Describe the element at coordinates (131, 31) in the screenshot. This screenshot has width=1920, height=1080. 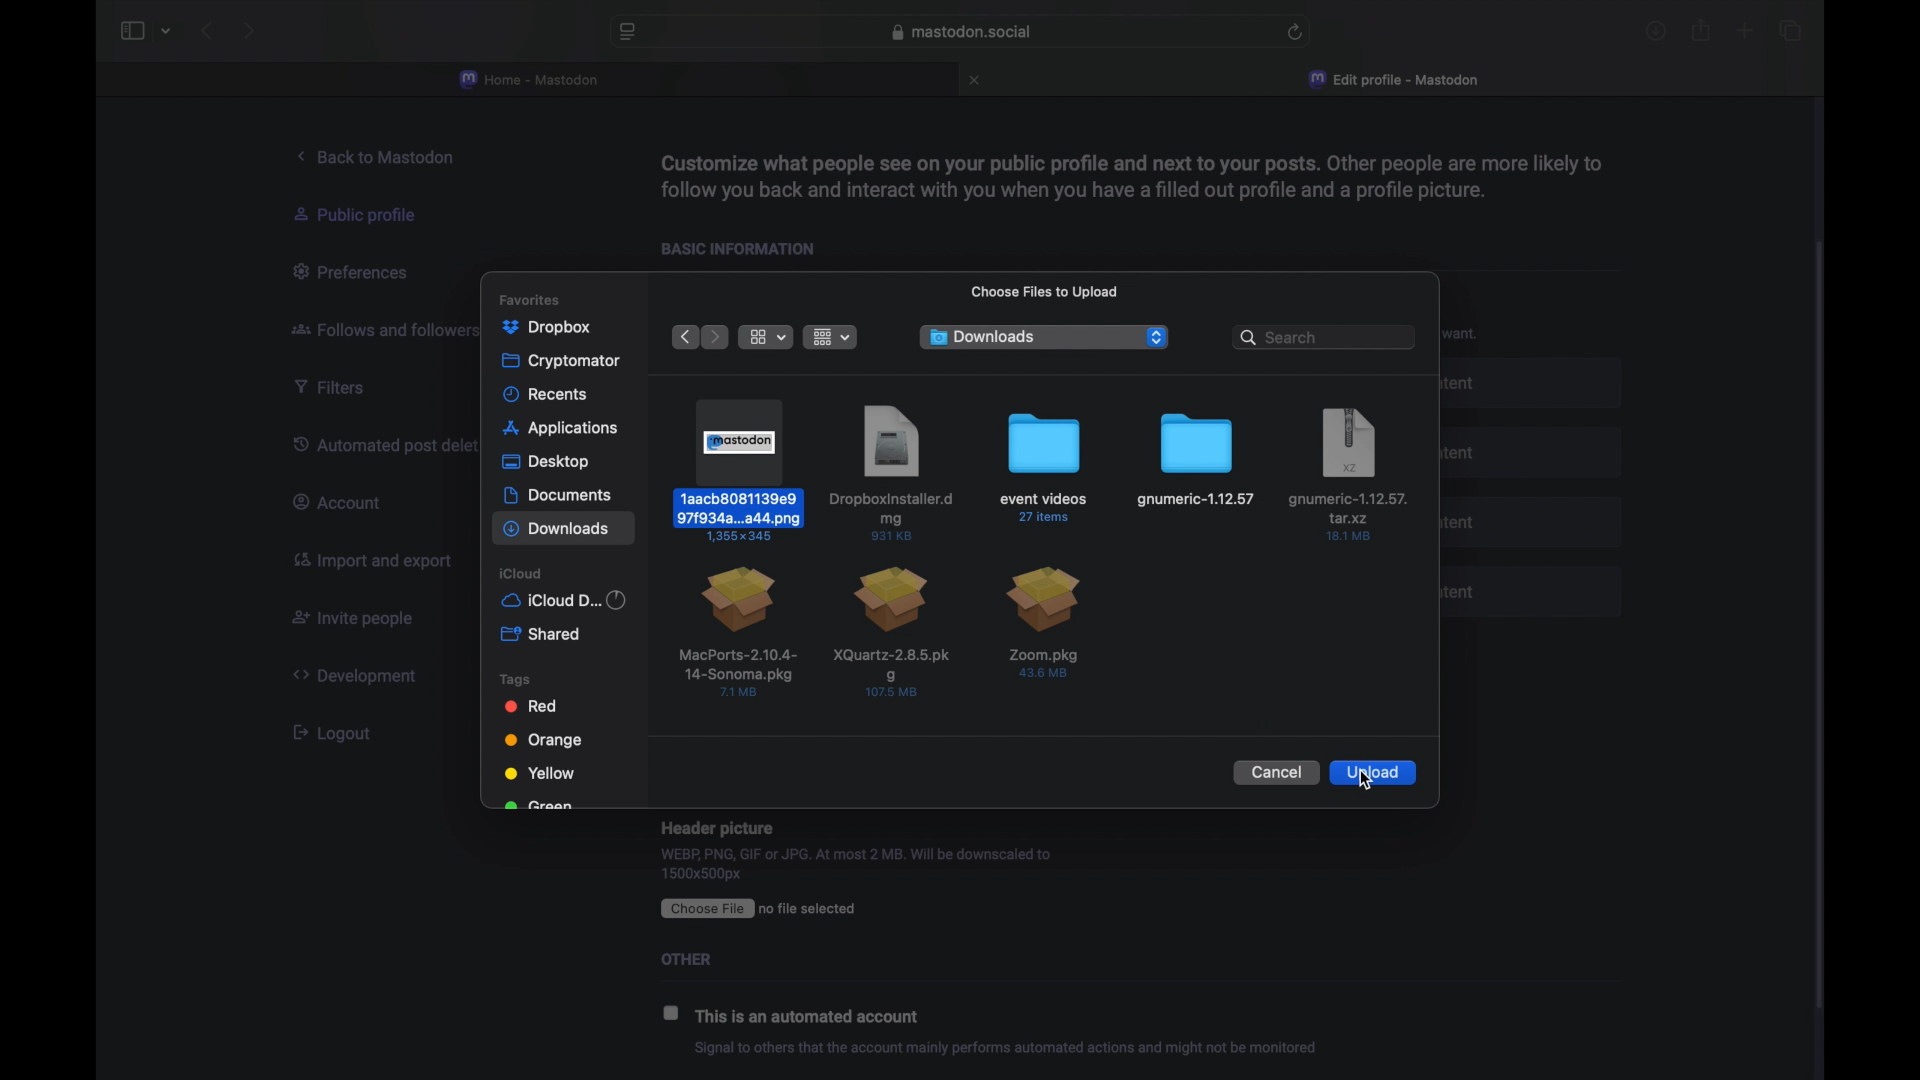
I see `sidebar` at that location.